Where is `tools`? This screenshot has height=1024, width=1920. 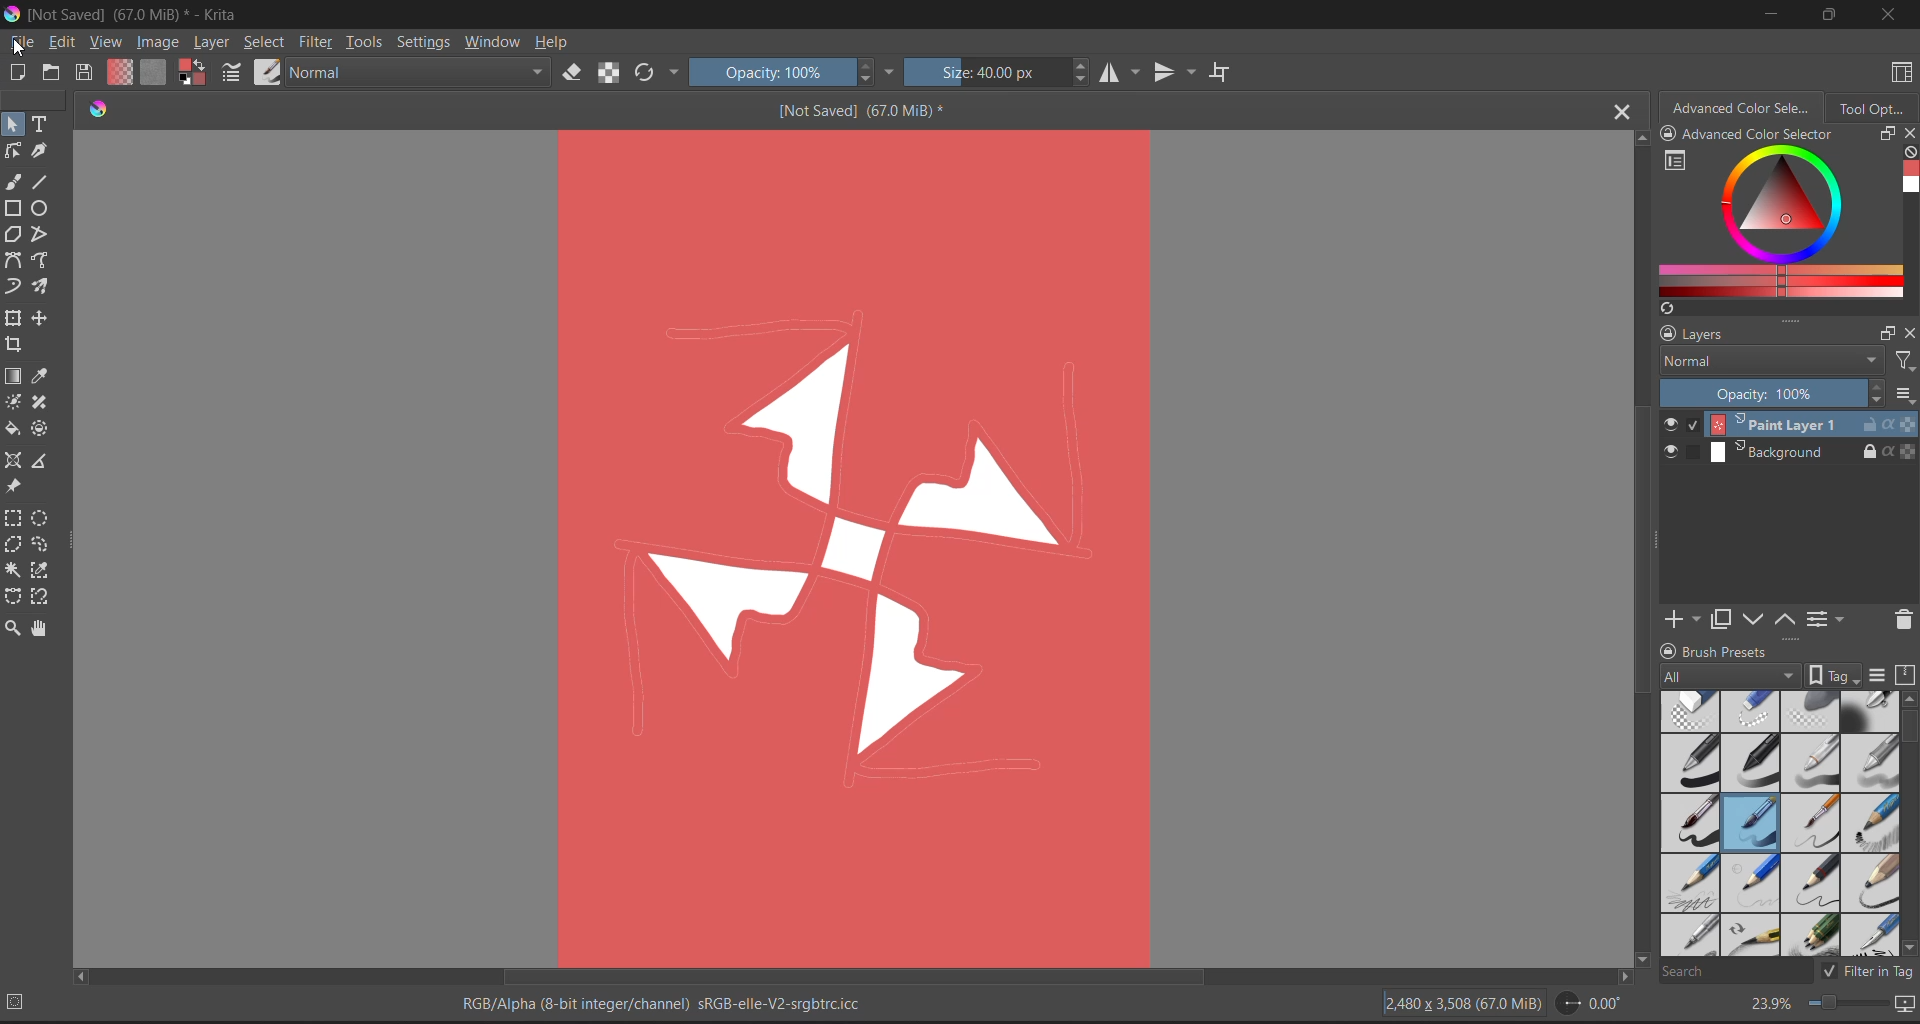
tools is located at coordinates (14, 596).